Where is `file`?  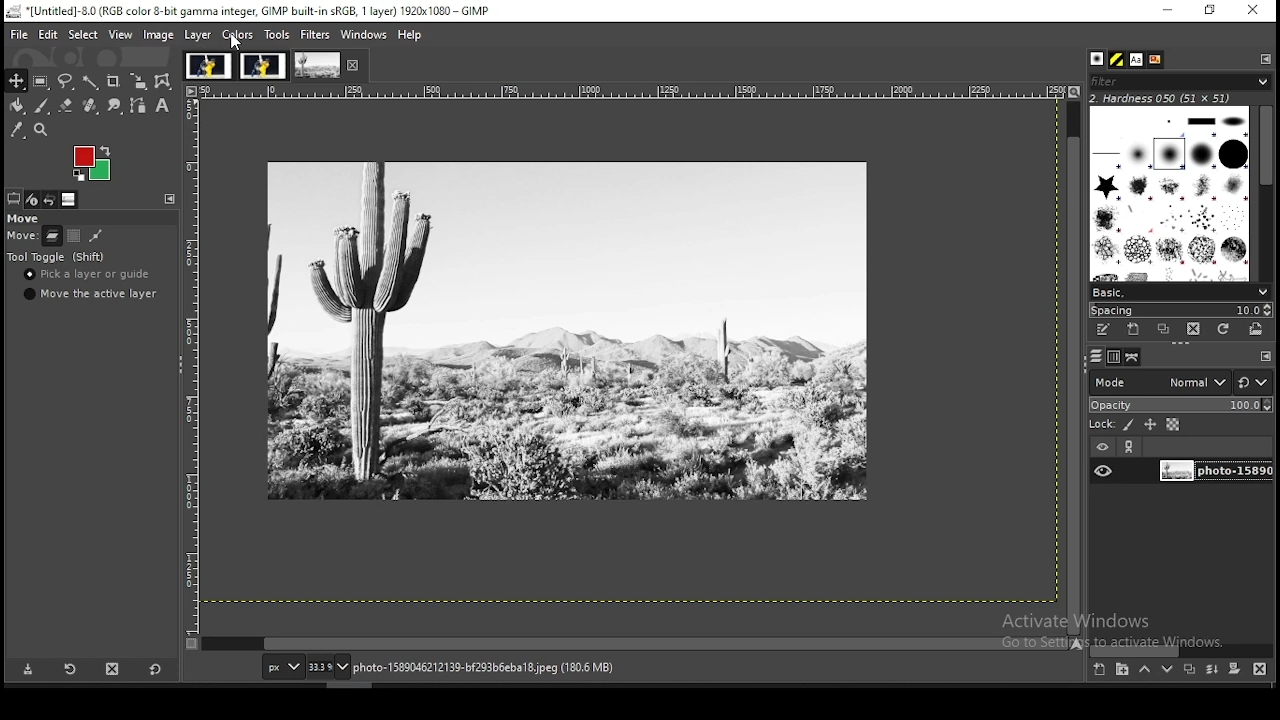 file is located at coordinates (17, 33).